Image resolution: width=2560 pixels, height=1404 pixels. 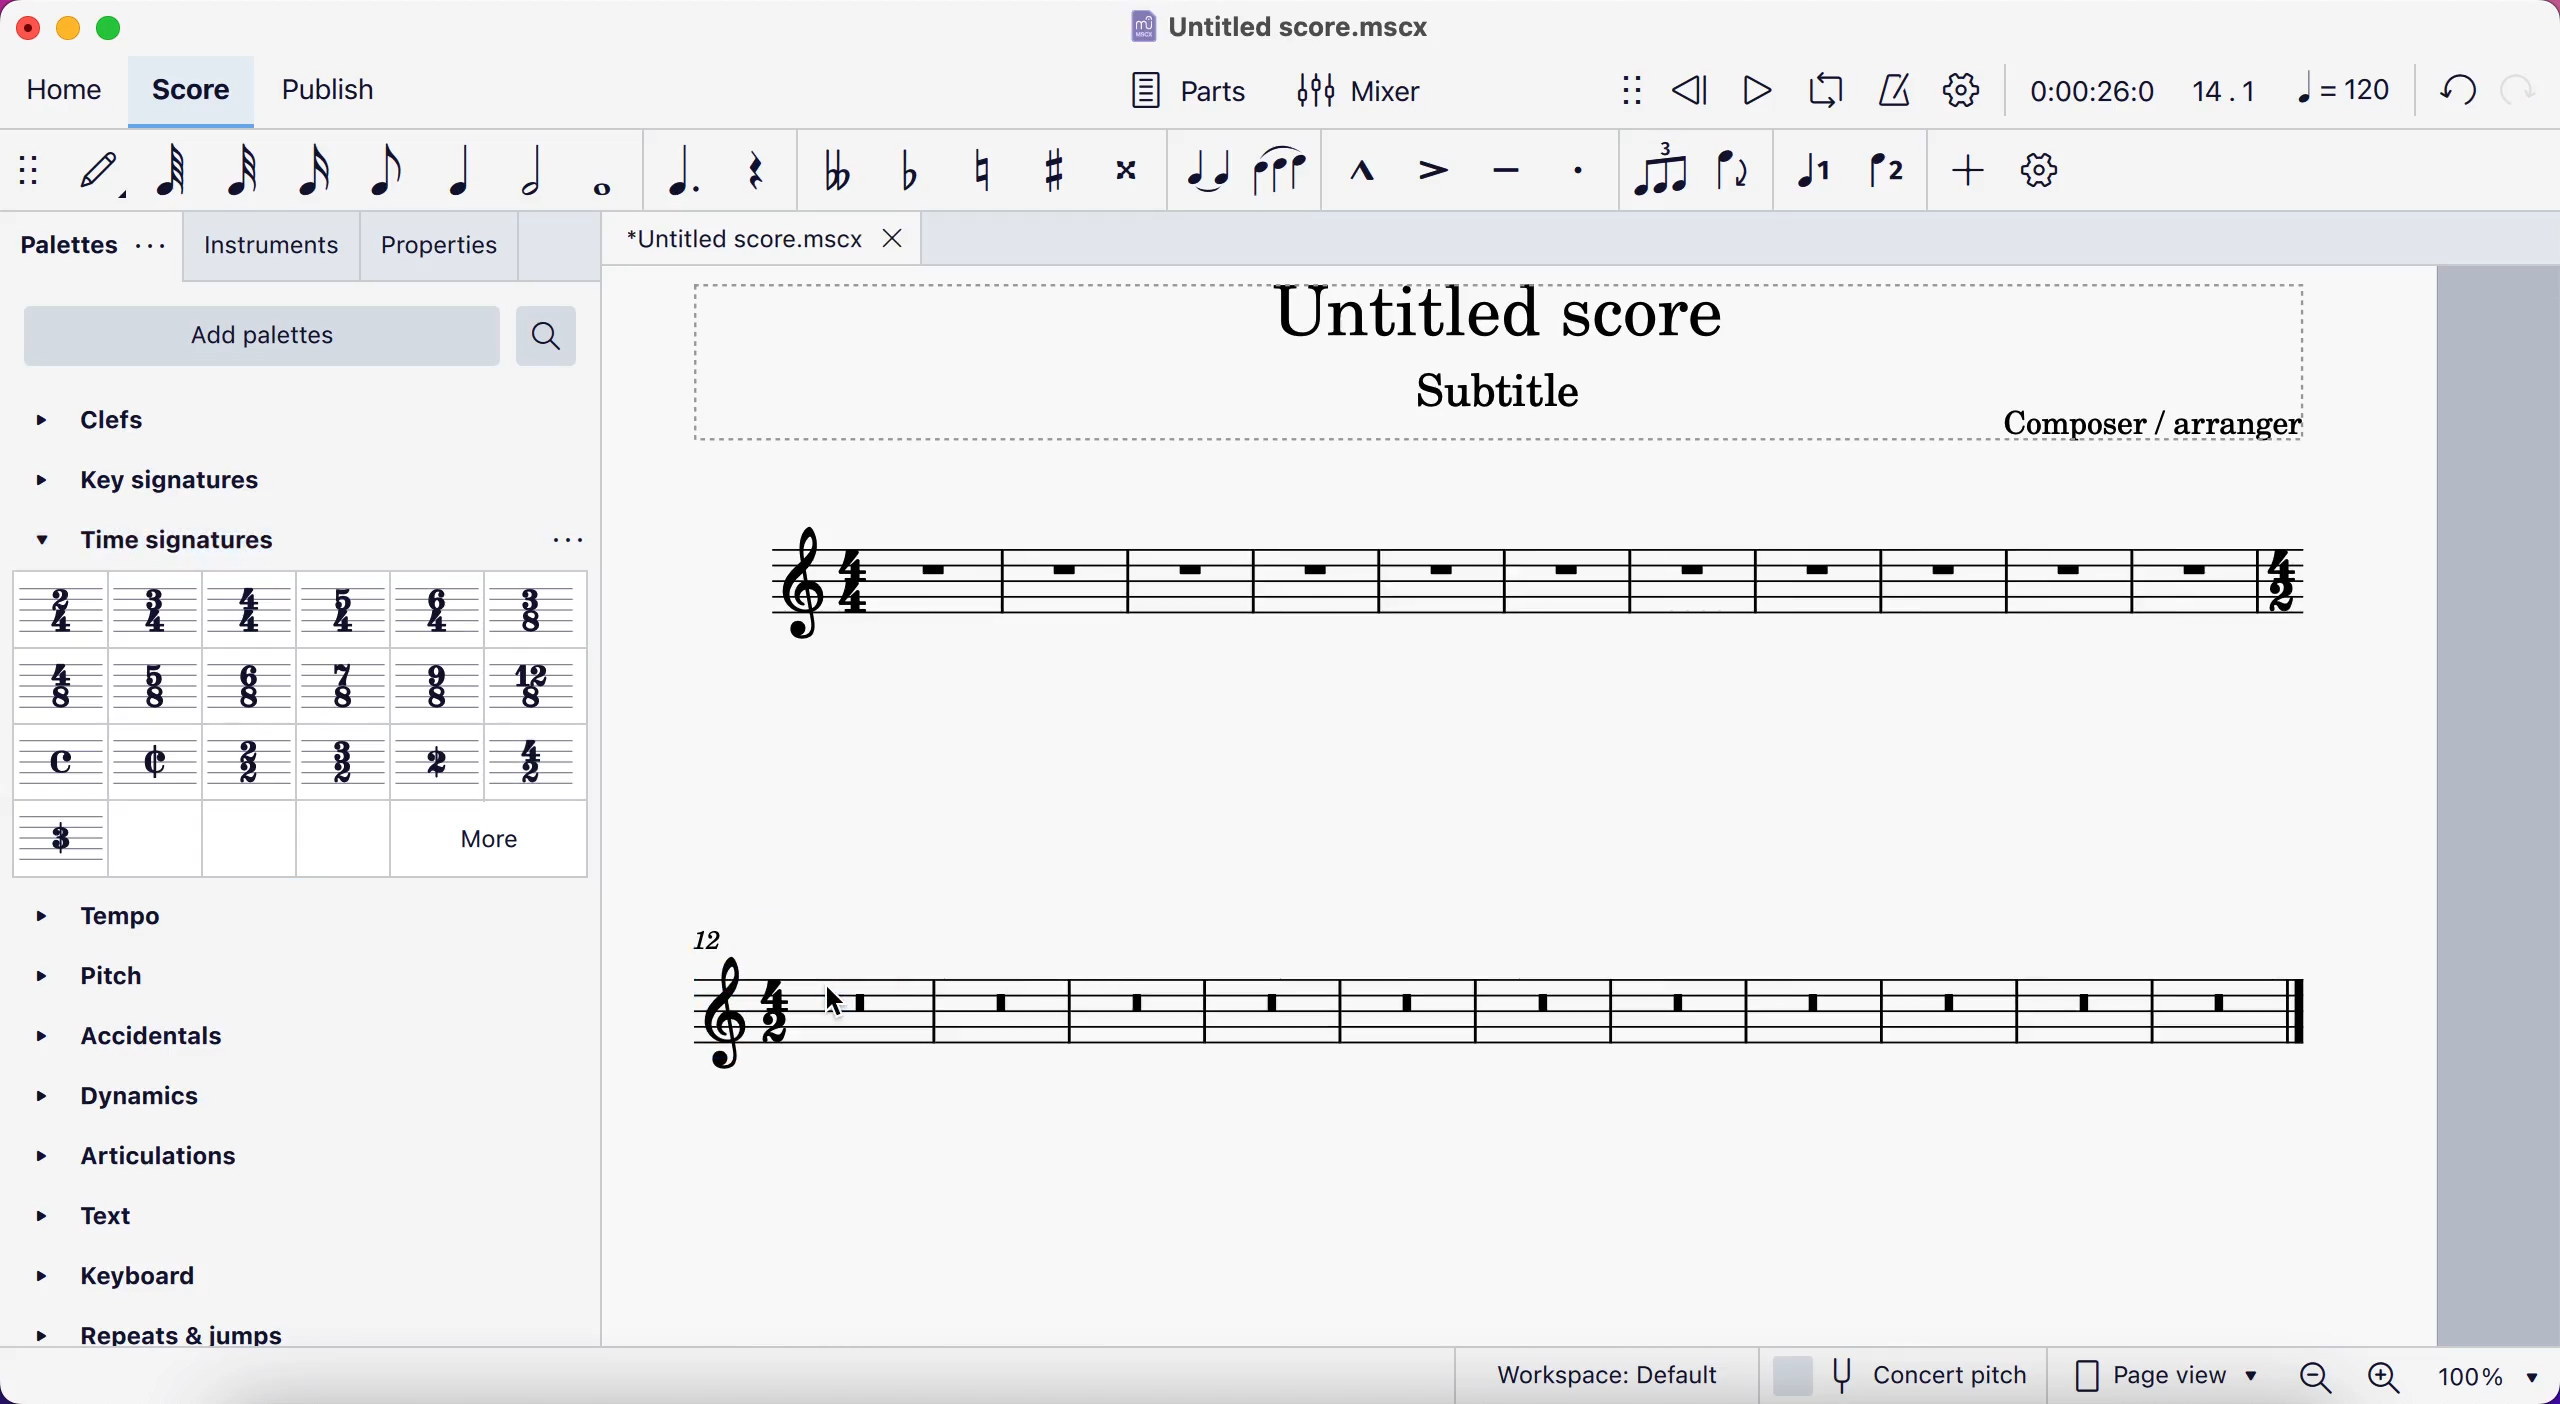 What do you see at coordinates (901, 168) in the screenshot?
I see `toggle flat` at bounding box center [901, 168].